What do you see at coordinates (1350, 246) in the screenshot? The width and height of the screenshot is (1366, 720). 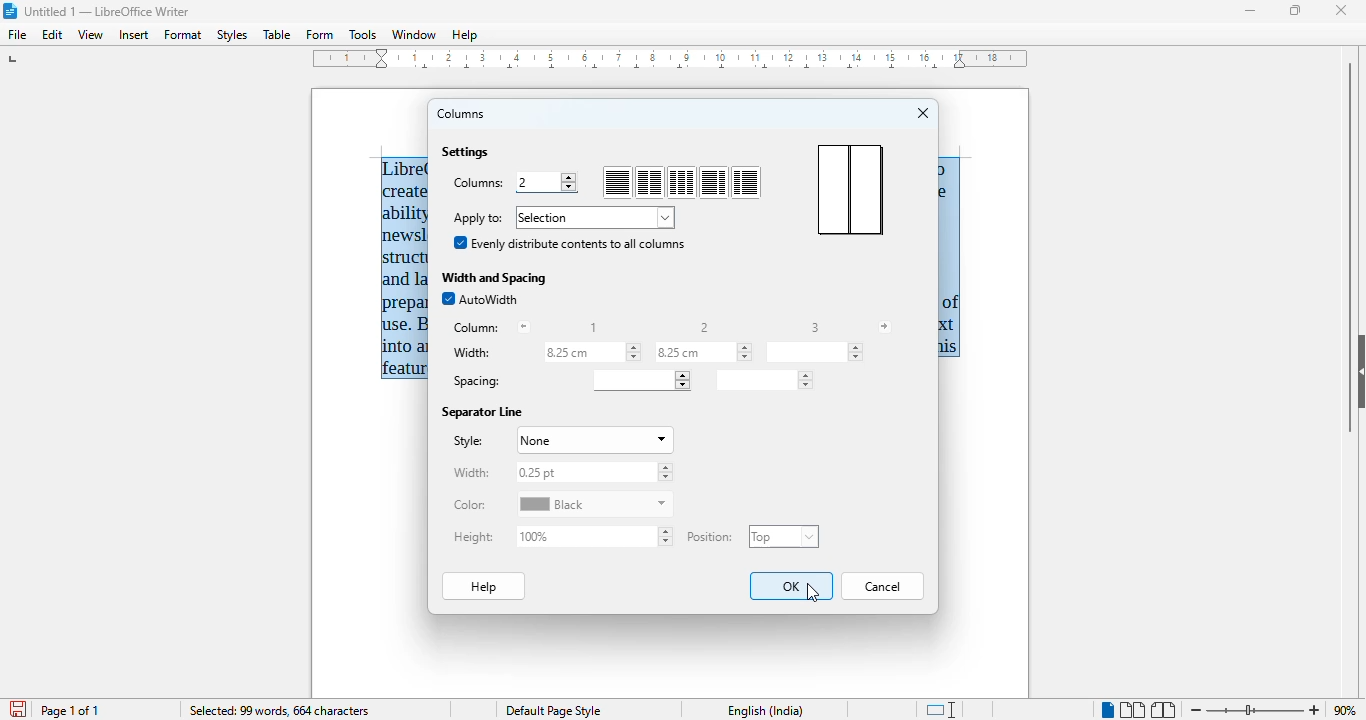 I see `vertical scroll bar` at bounding box center [1350, 246].